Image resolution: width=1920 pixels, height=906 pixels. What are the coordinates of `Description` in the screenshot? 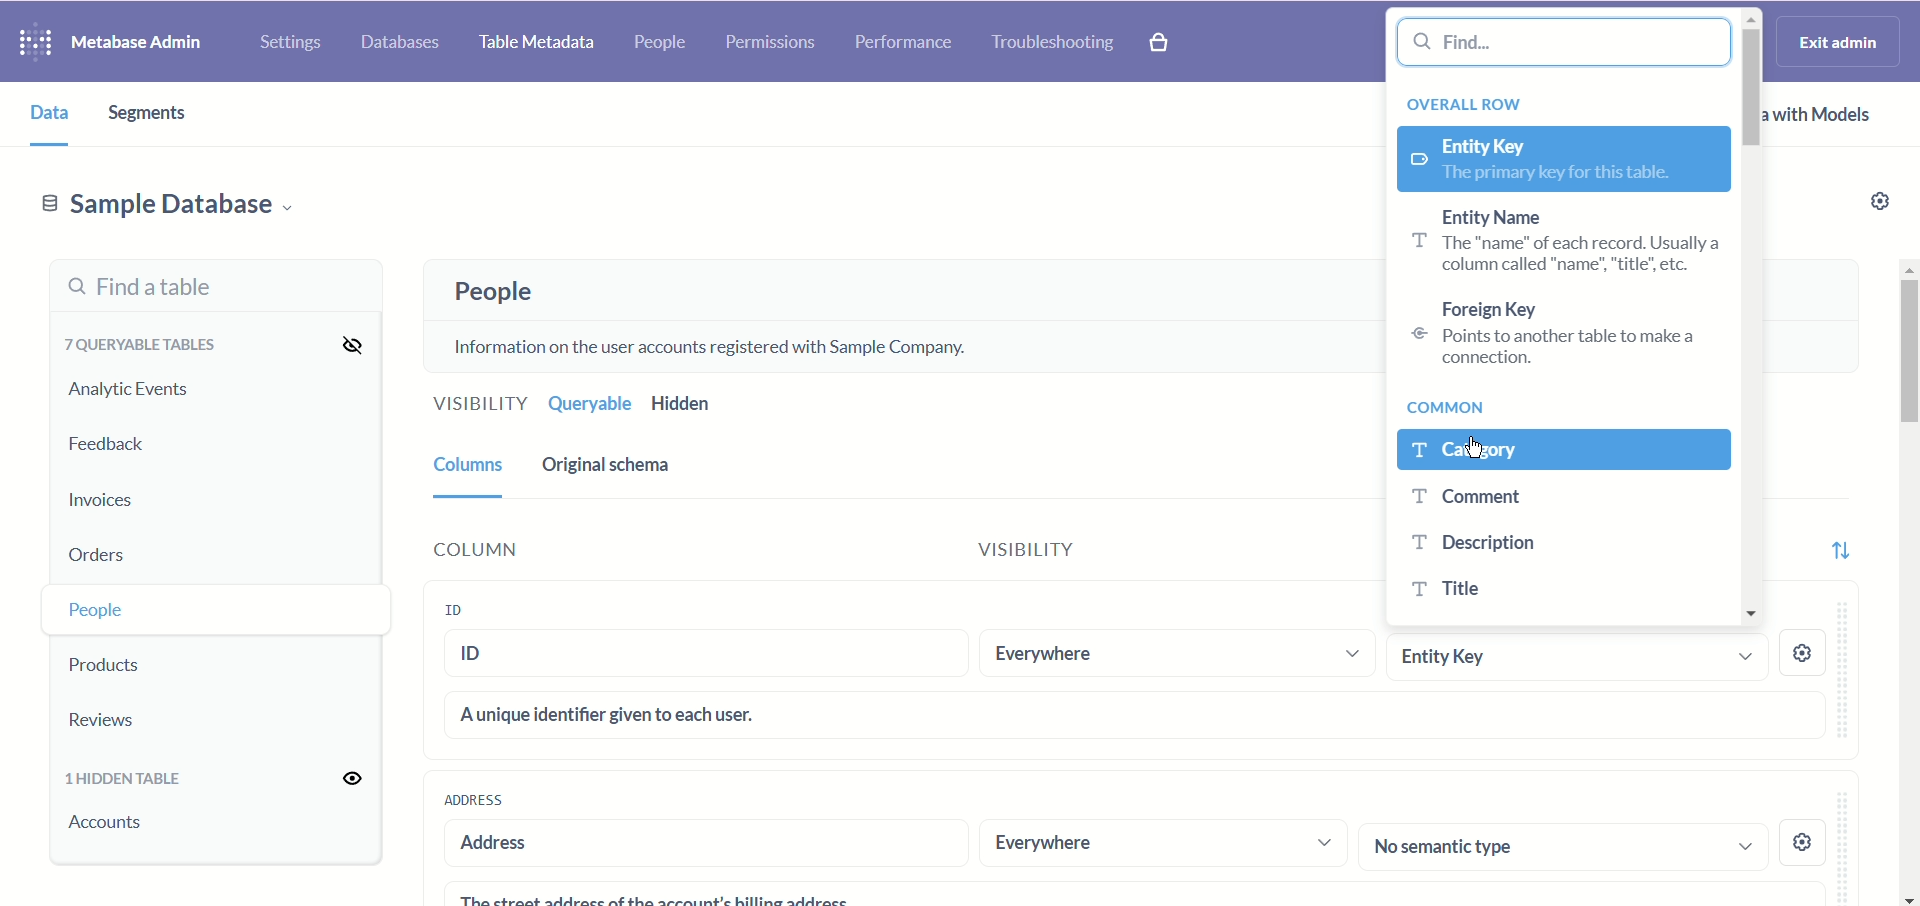 It's located at (1544, 545).